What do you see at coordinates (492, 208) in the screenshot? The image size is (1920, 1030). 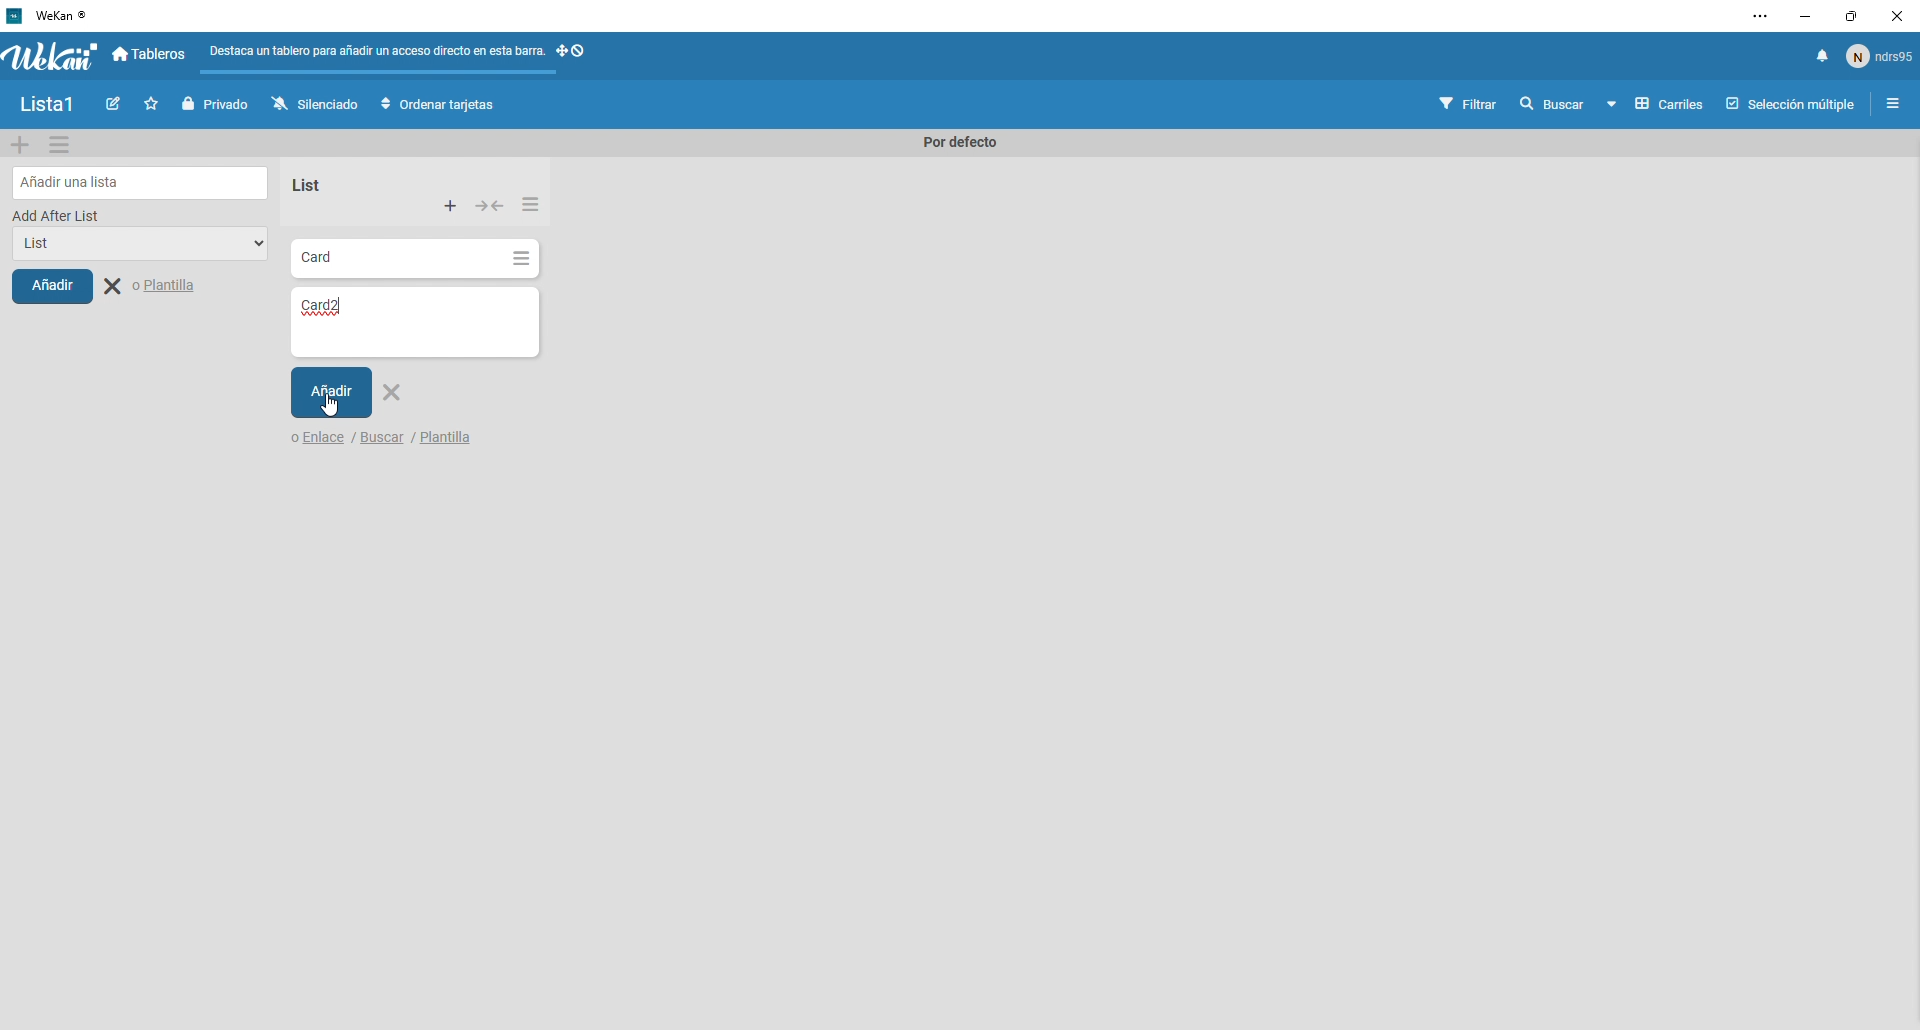 I see `Actions` at bounding box center [492, 208].